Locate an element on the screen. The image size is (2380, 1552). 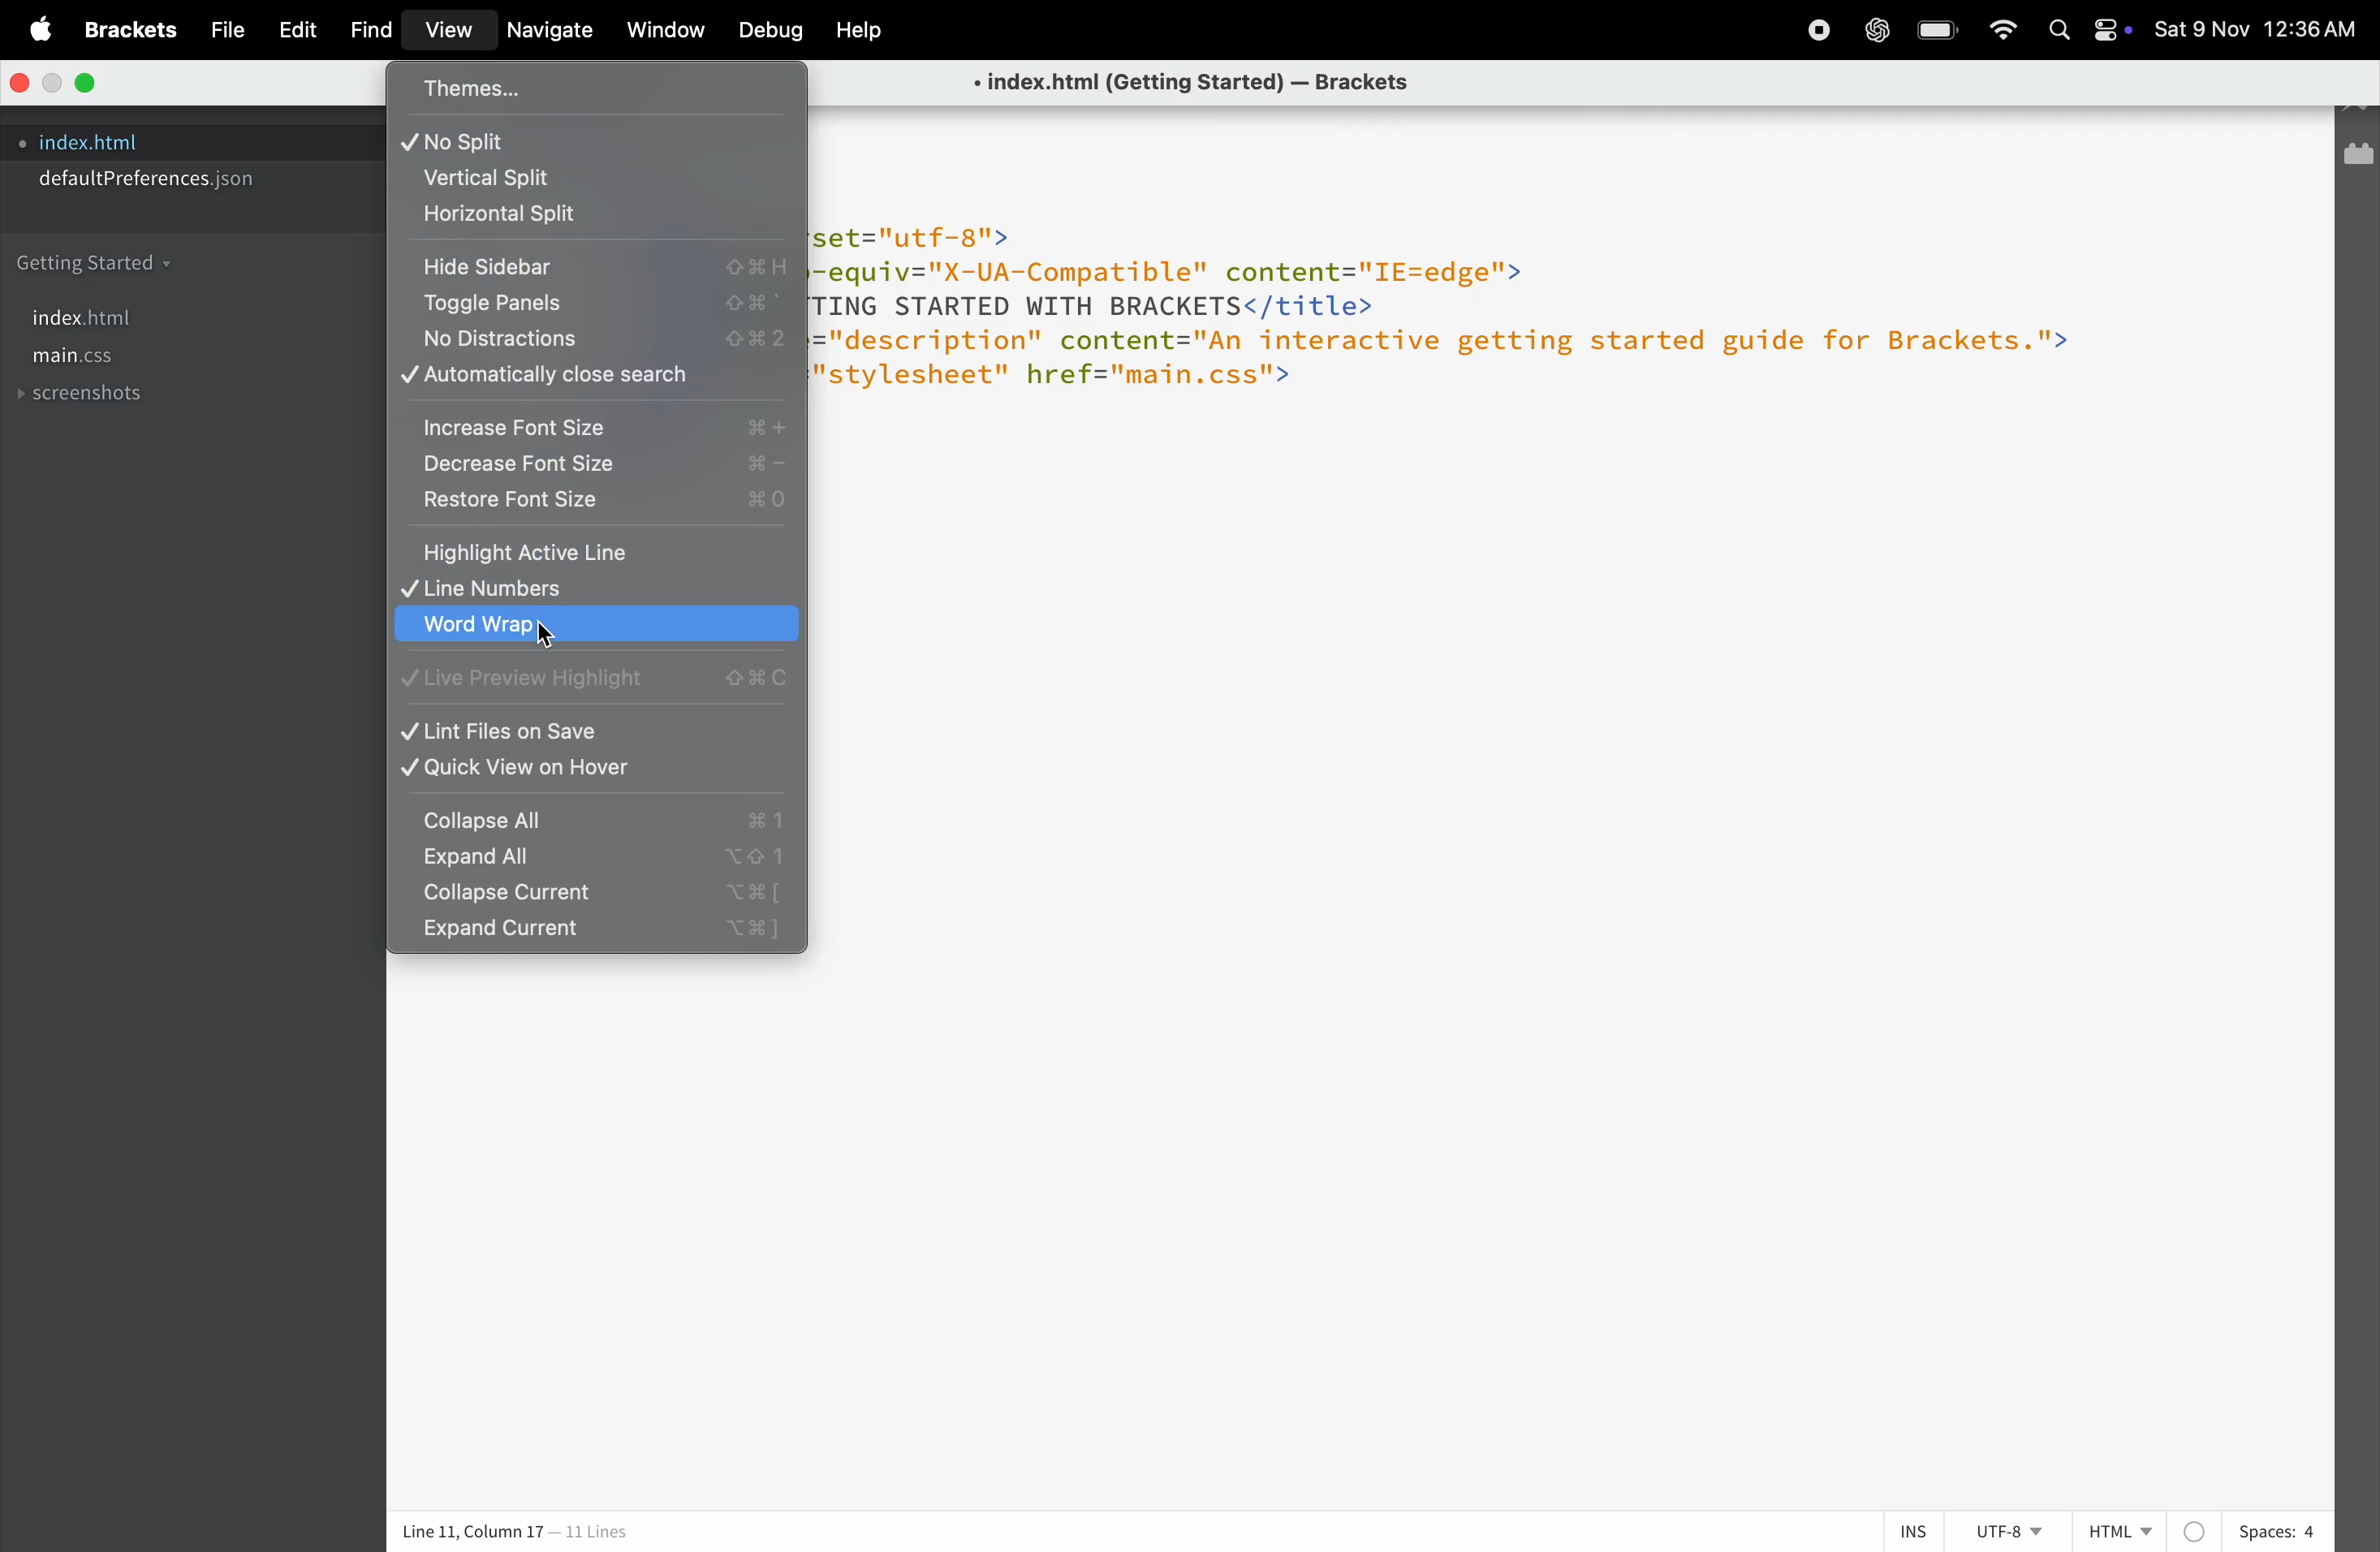
minimize is located at coordinates (54, 85).